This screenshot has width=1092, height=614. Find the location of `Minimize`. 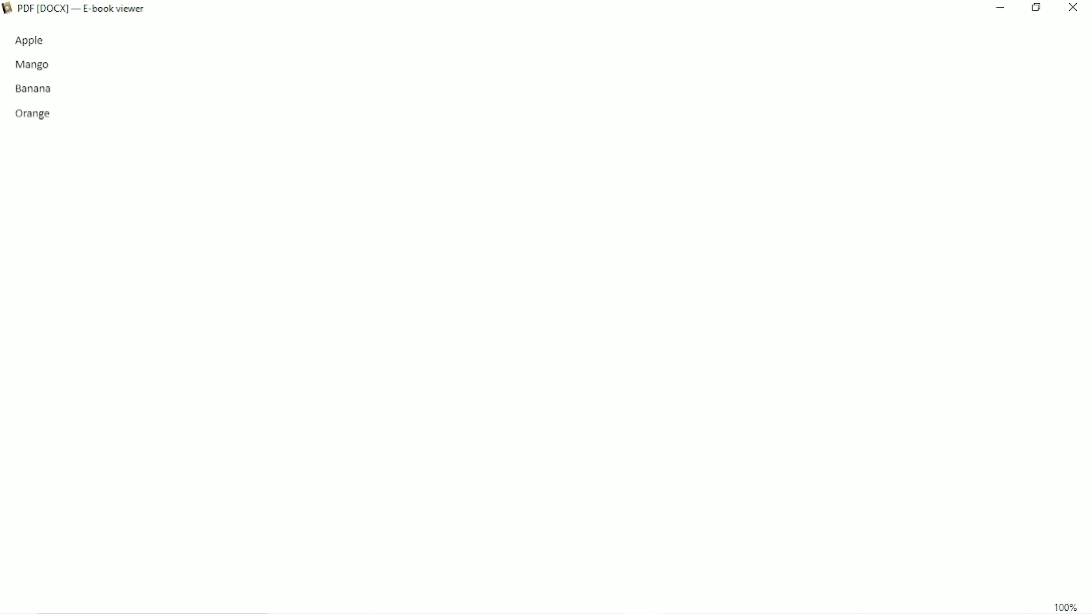

Minimize is located at coordinates (998, 8).